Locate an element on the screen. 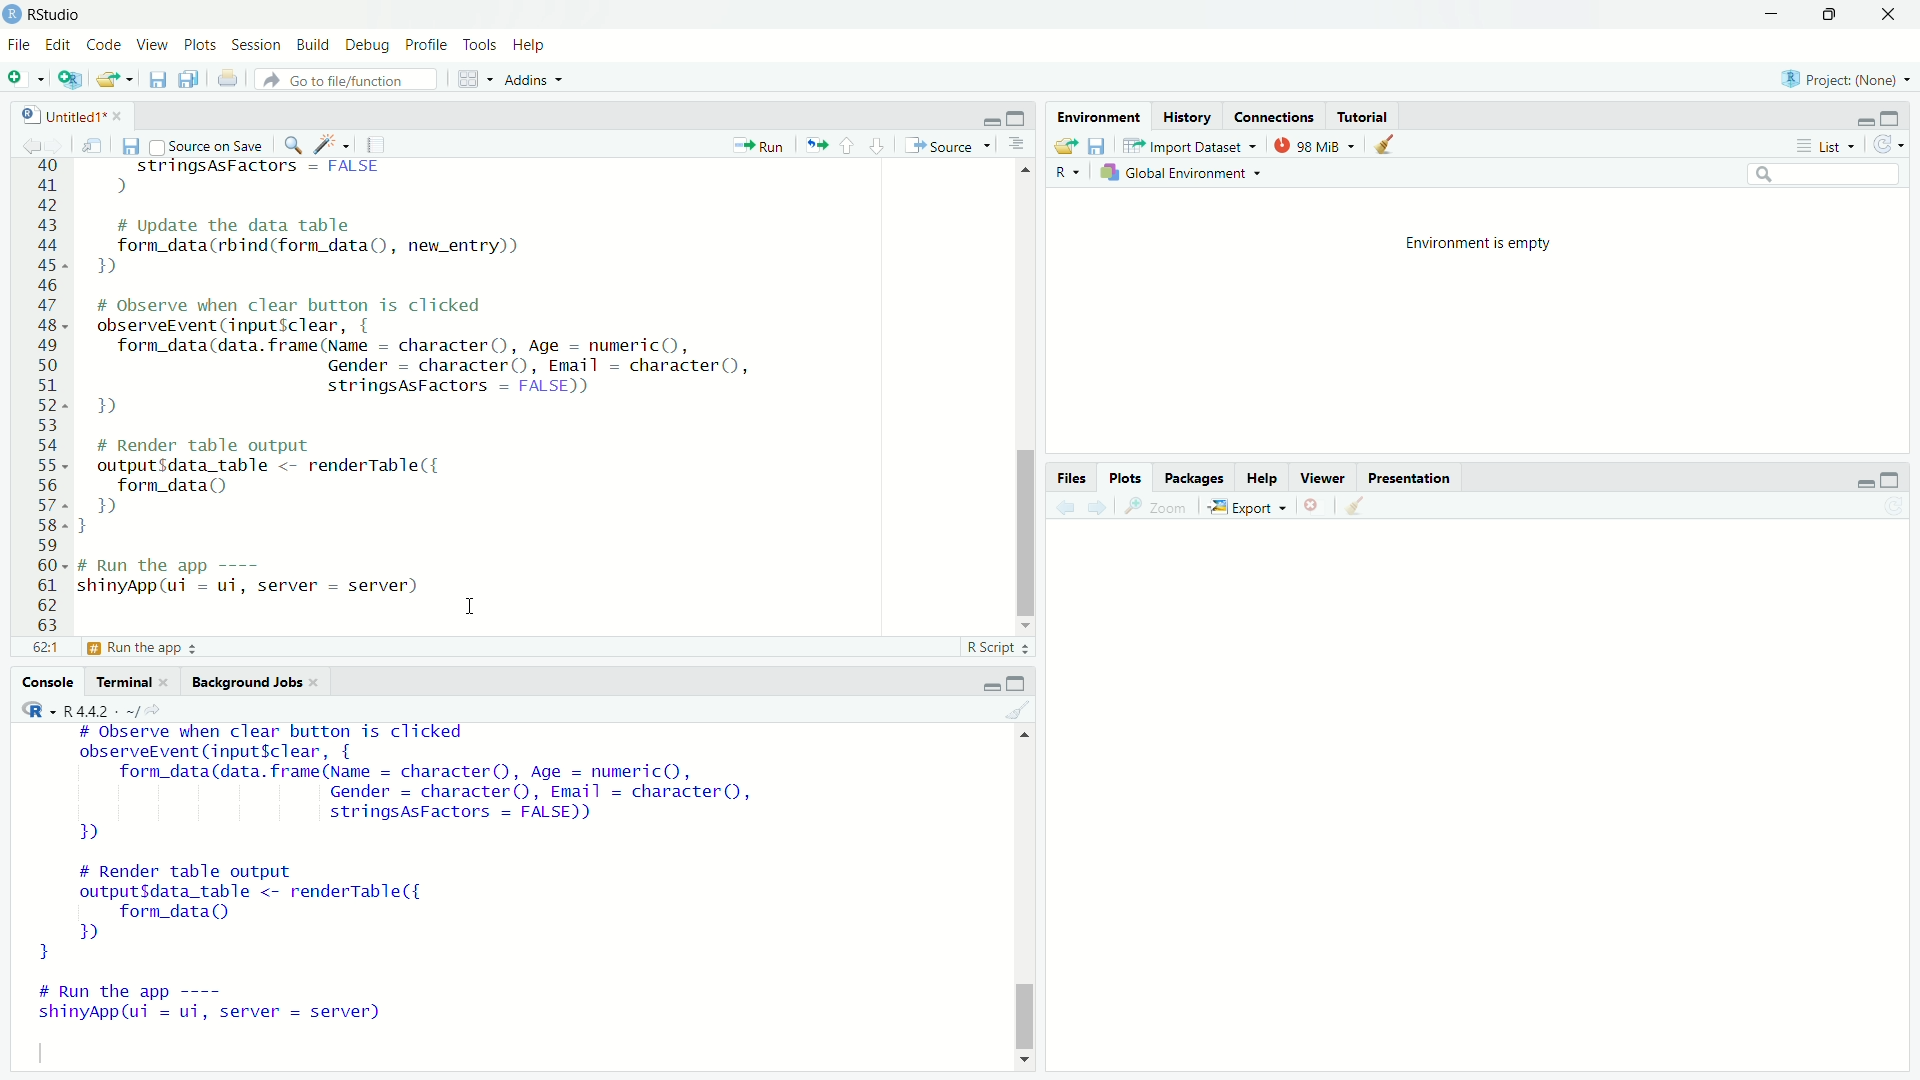 The height and width of the screenshot is (1080, 1920). environment is located at coordinates (1097, 115).